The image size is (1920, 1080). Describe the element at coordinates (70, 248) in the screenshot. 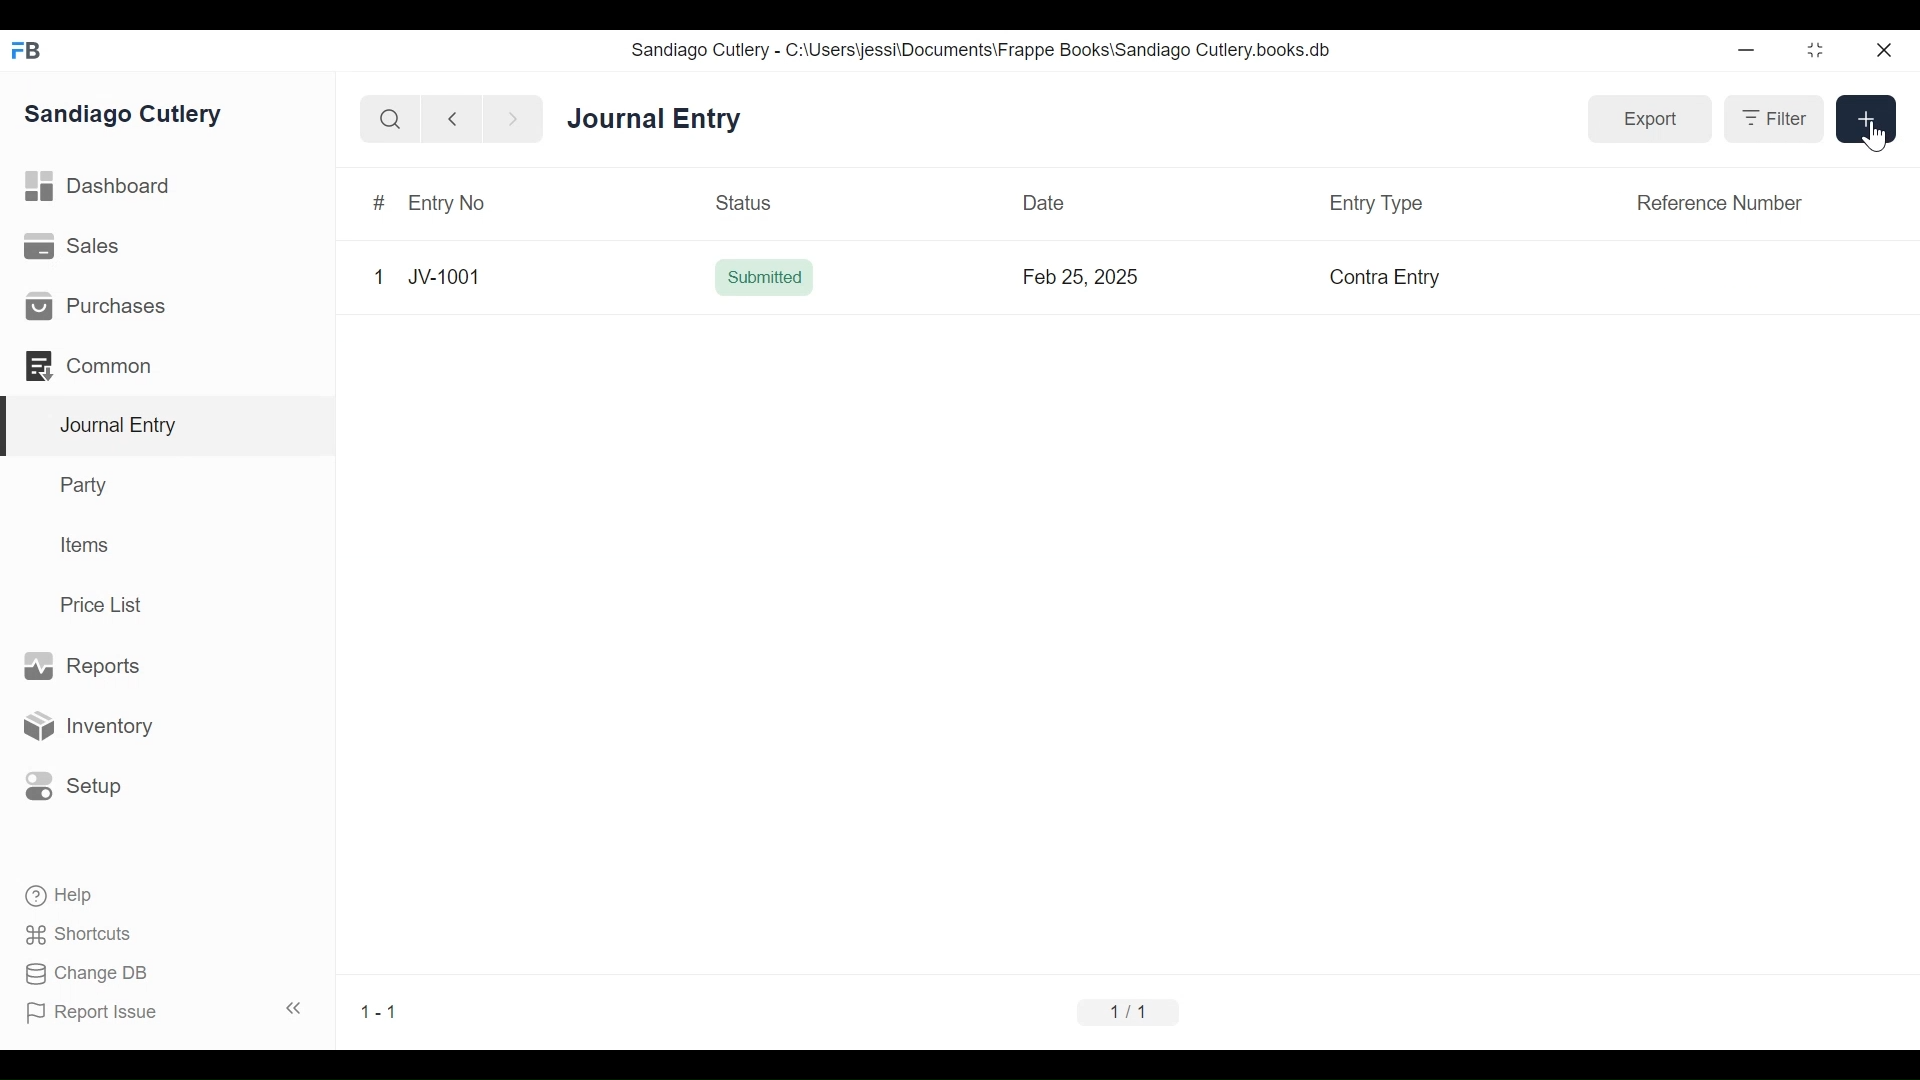

I see `Sales` at that location.